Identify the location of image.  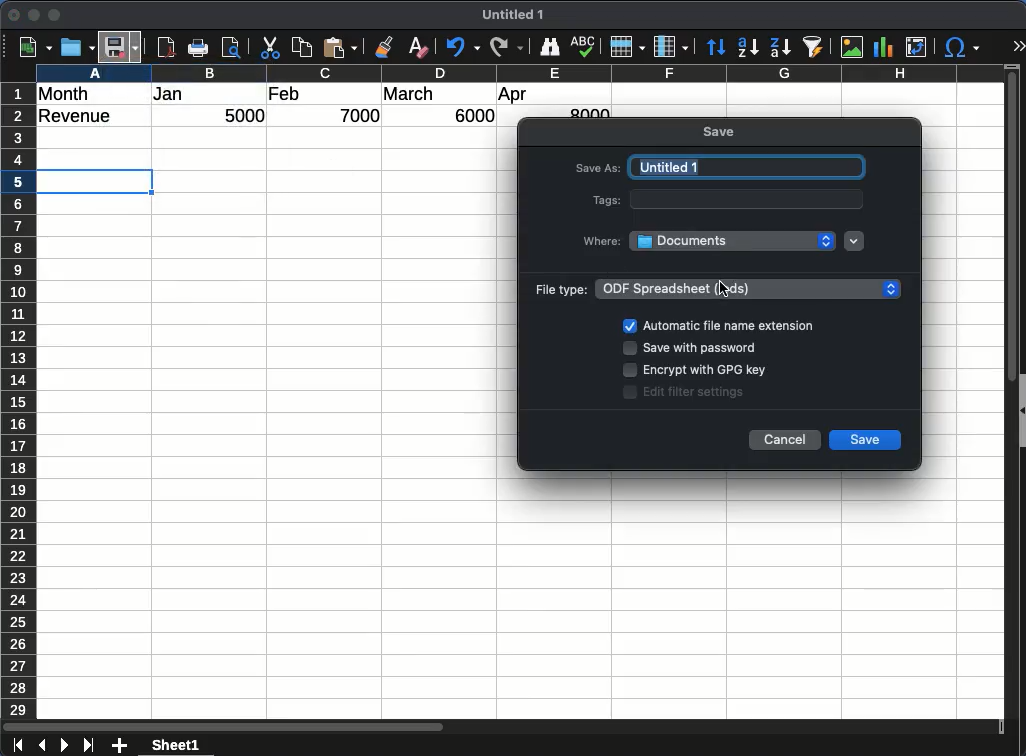
(851, 47).